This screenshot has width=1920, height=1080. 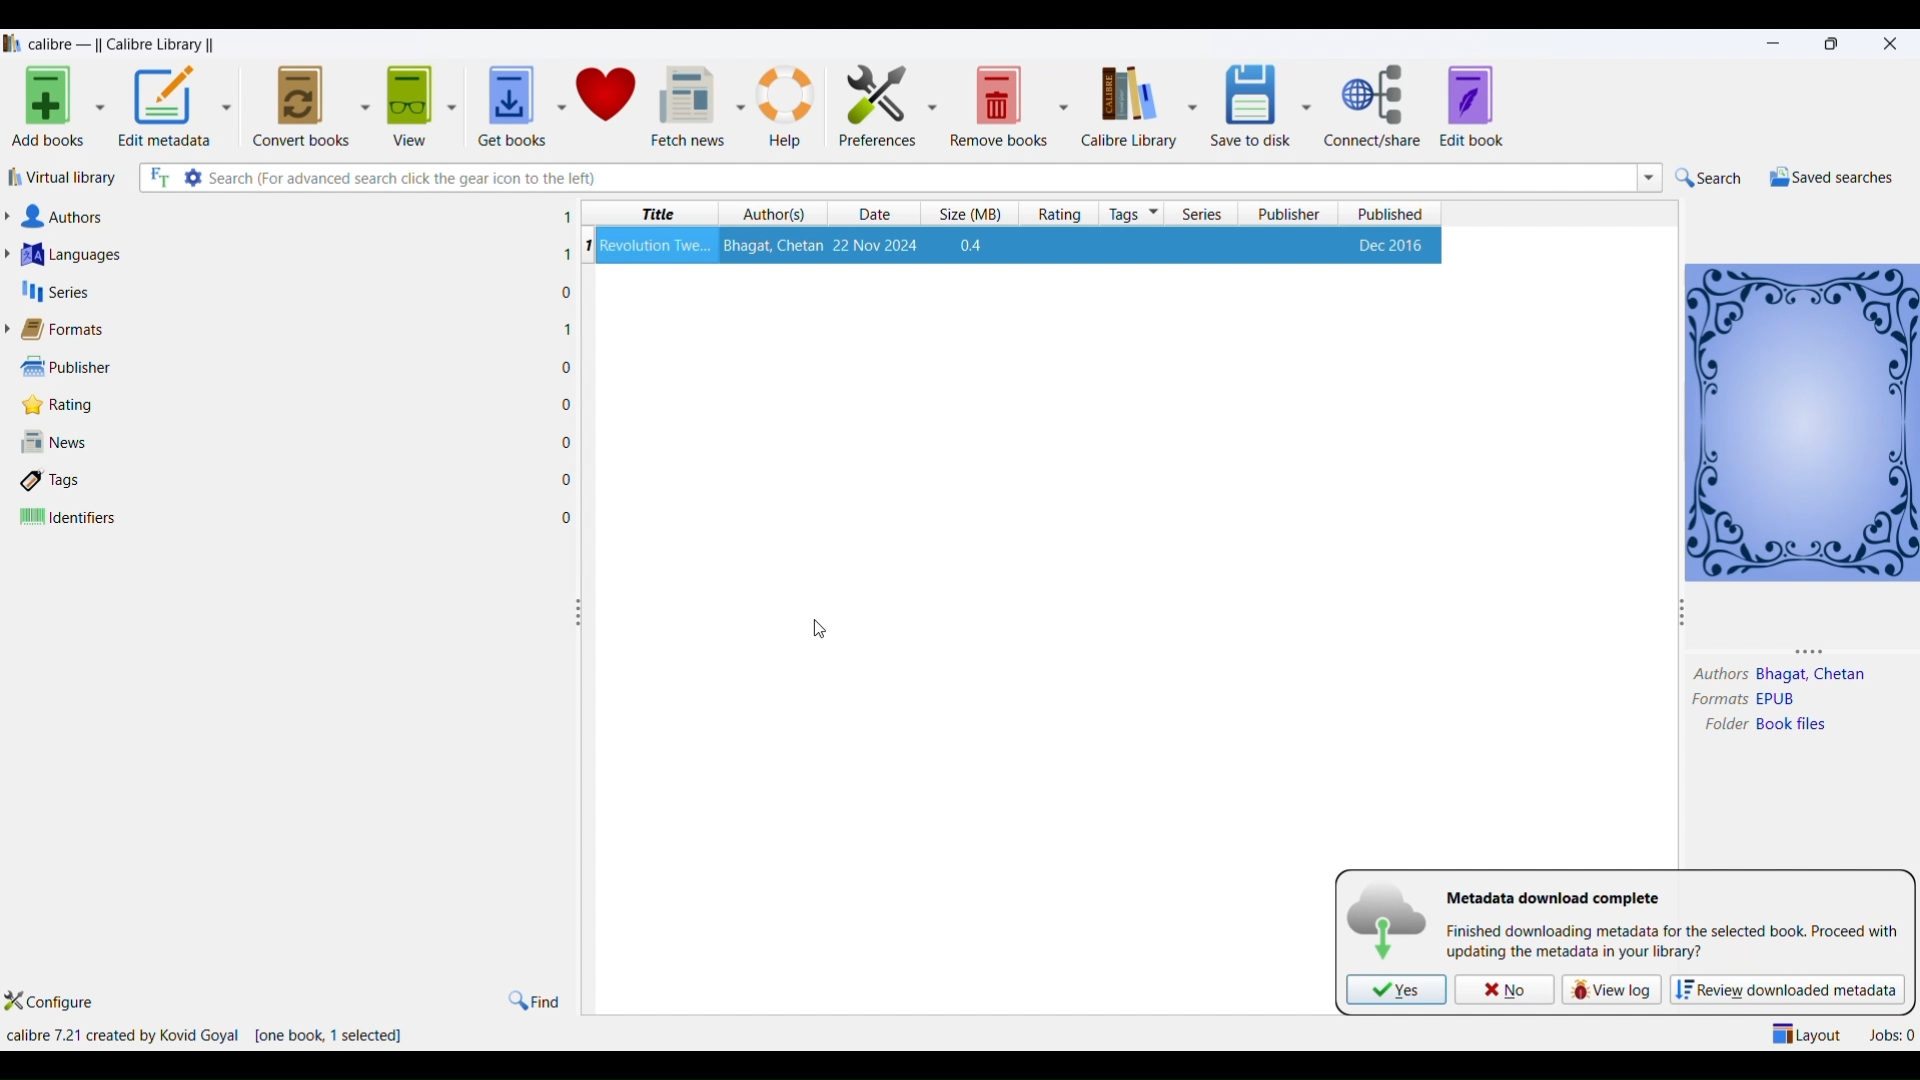 What do you see at coordinates (567, 293) in the screenshot?
I see `0` at bounding box center [567, 293].